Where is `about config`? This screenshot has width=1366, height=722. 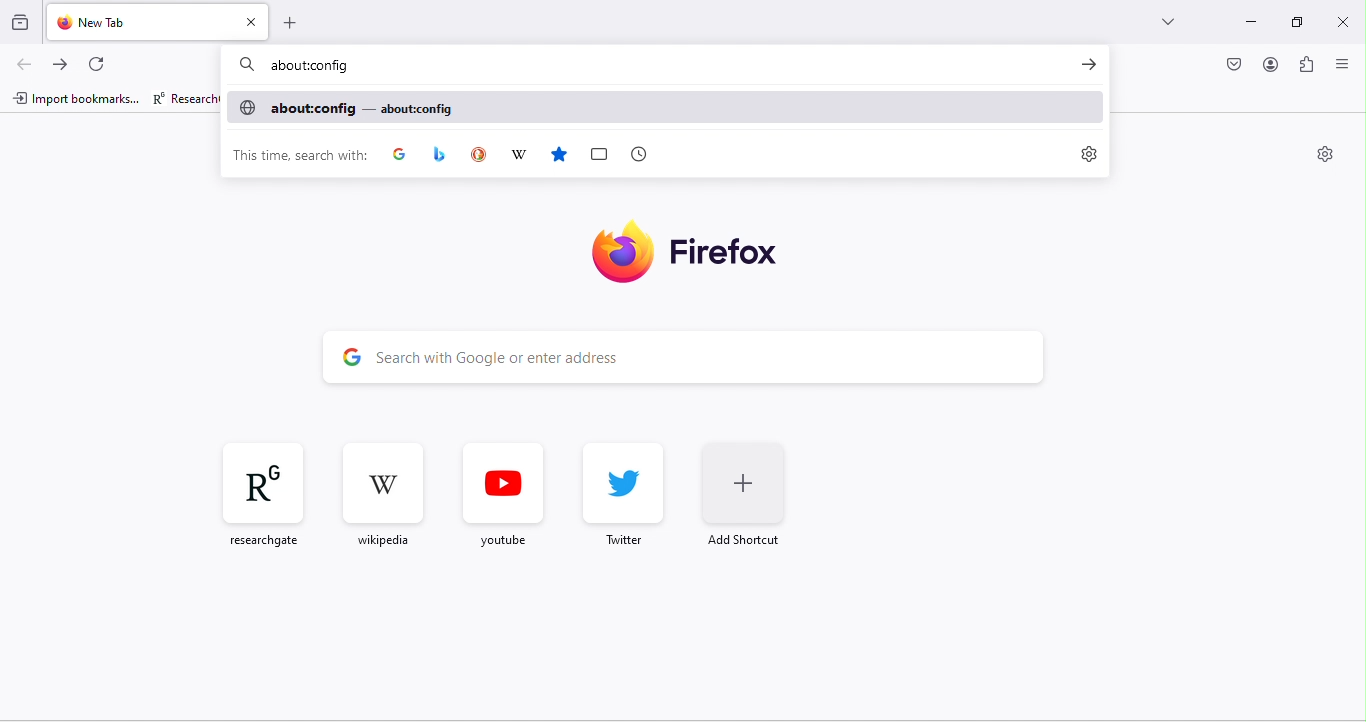 about config is located at coordinates (645, 65).